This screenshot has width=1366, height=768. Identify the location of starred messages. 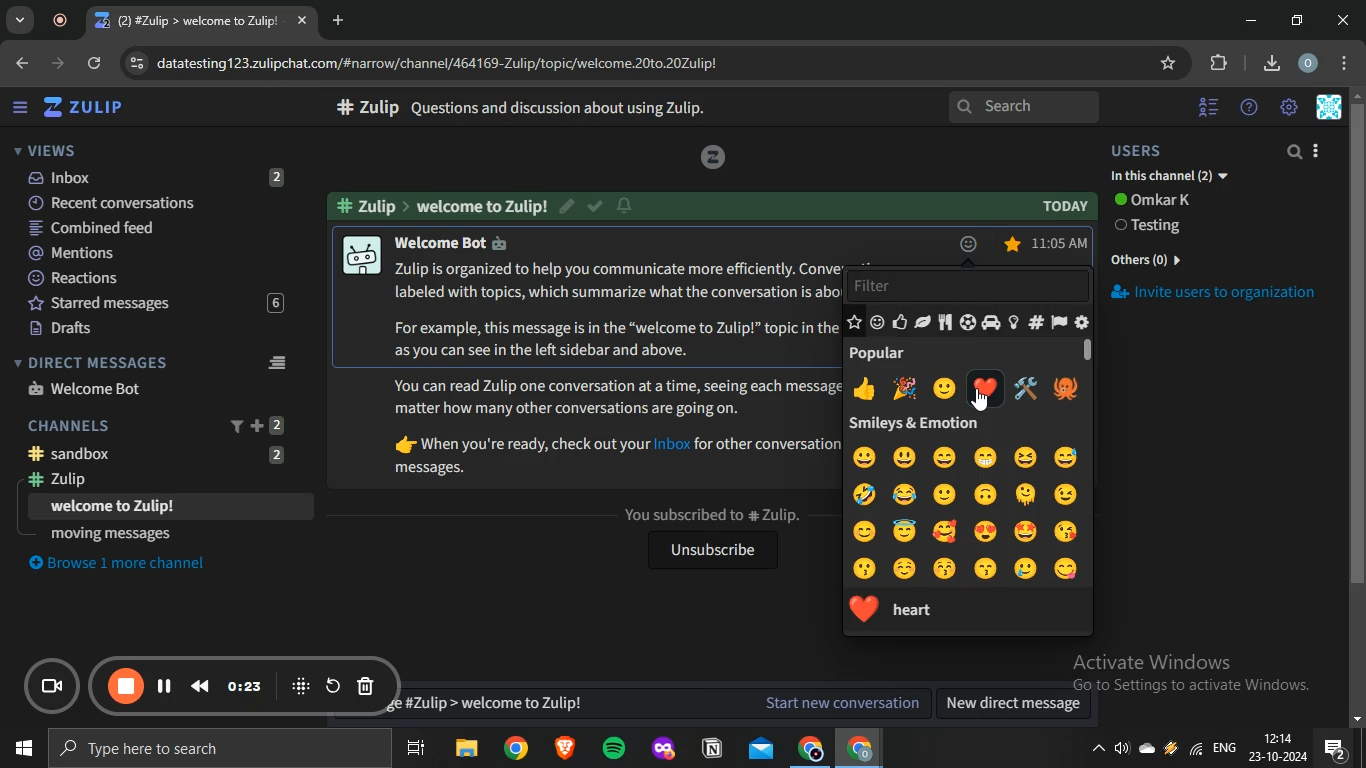
(151, 304).